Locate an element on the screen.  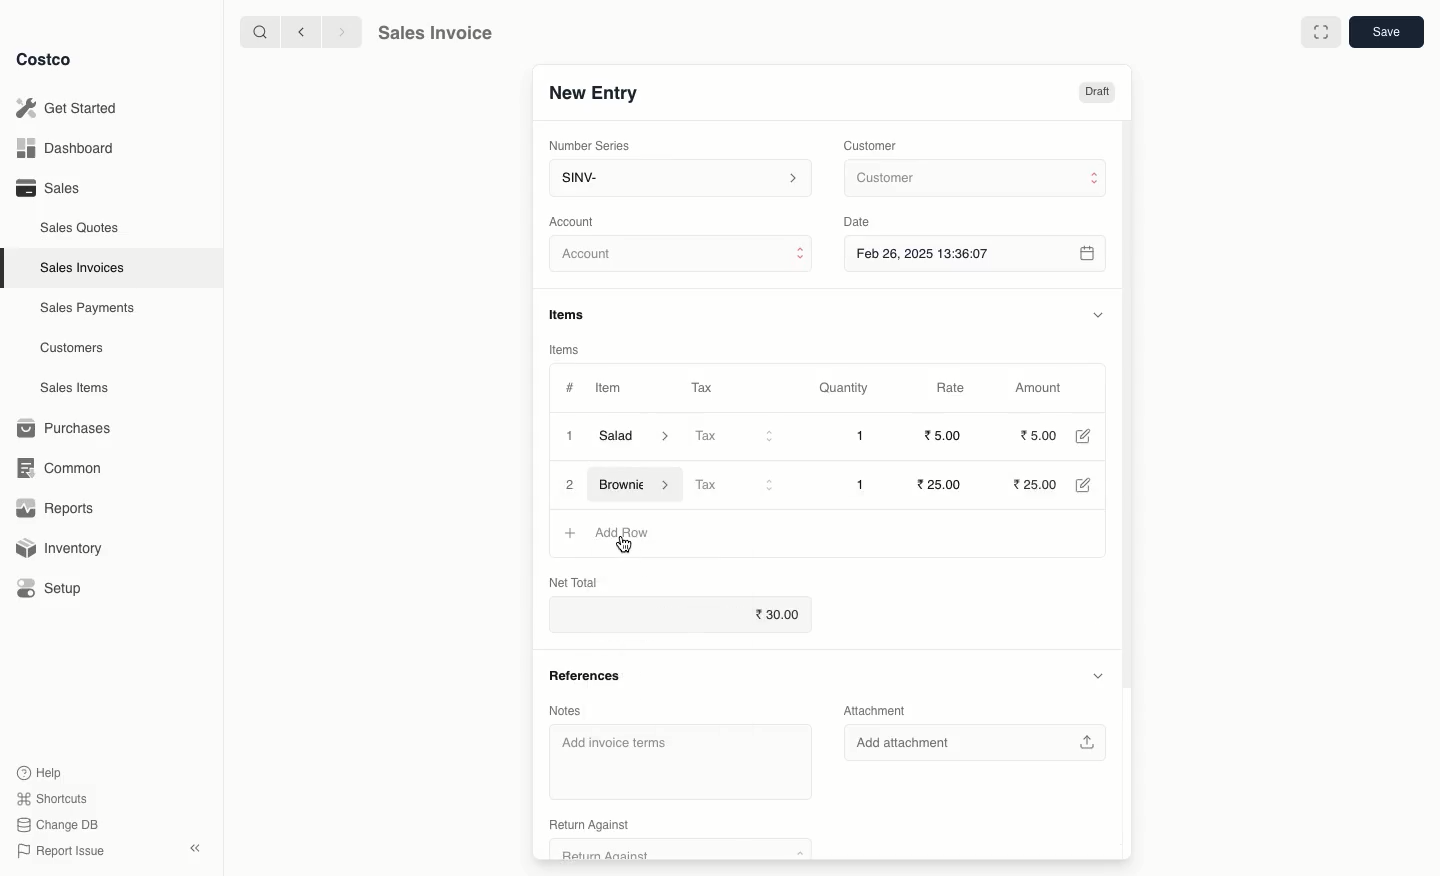
1 is located at coordinates (568, 435).